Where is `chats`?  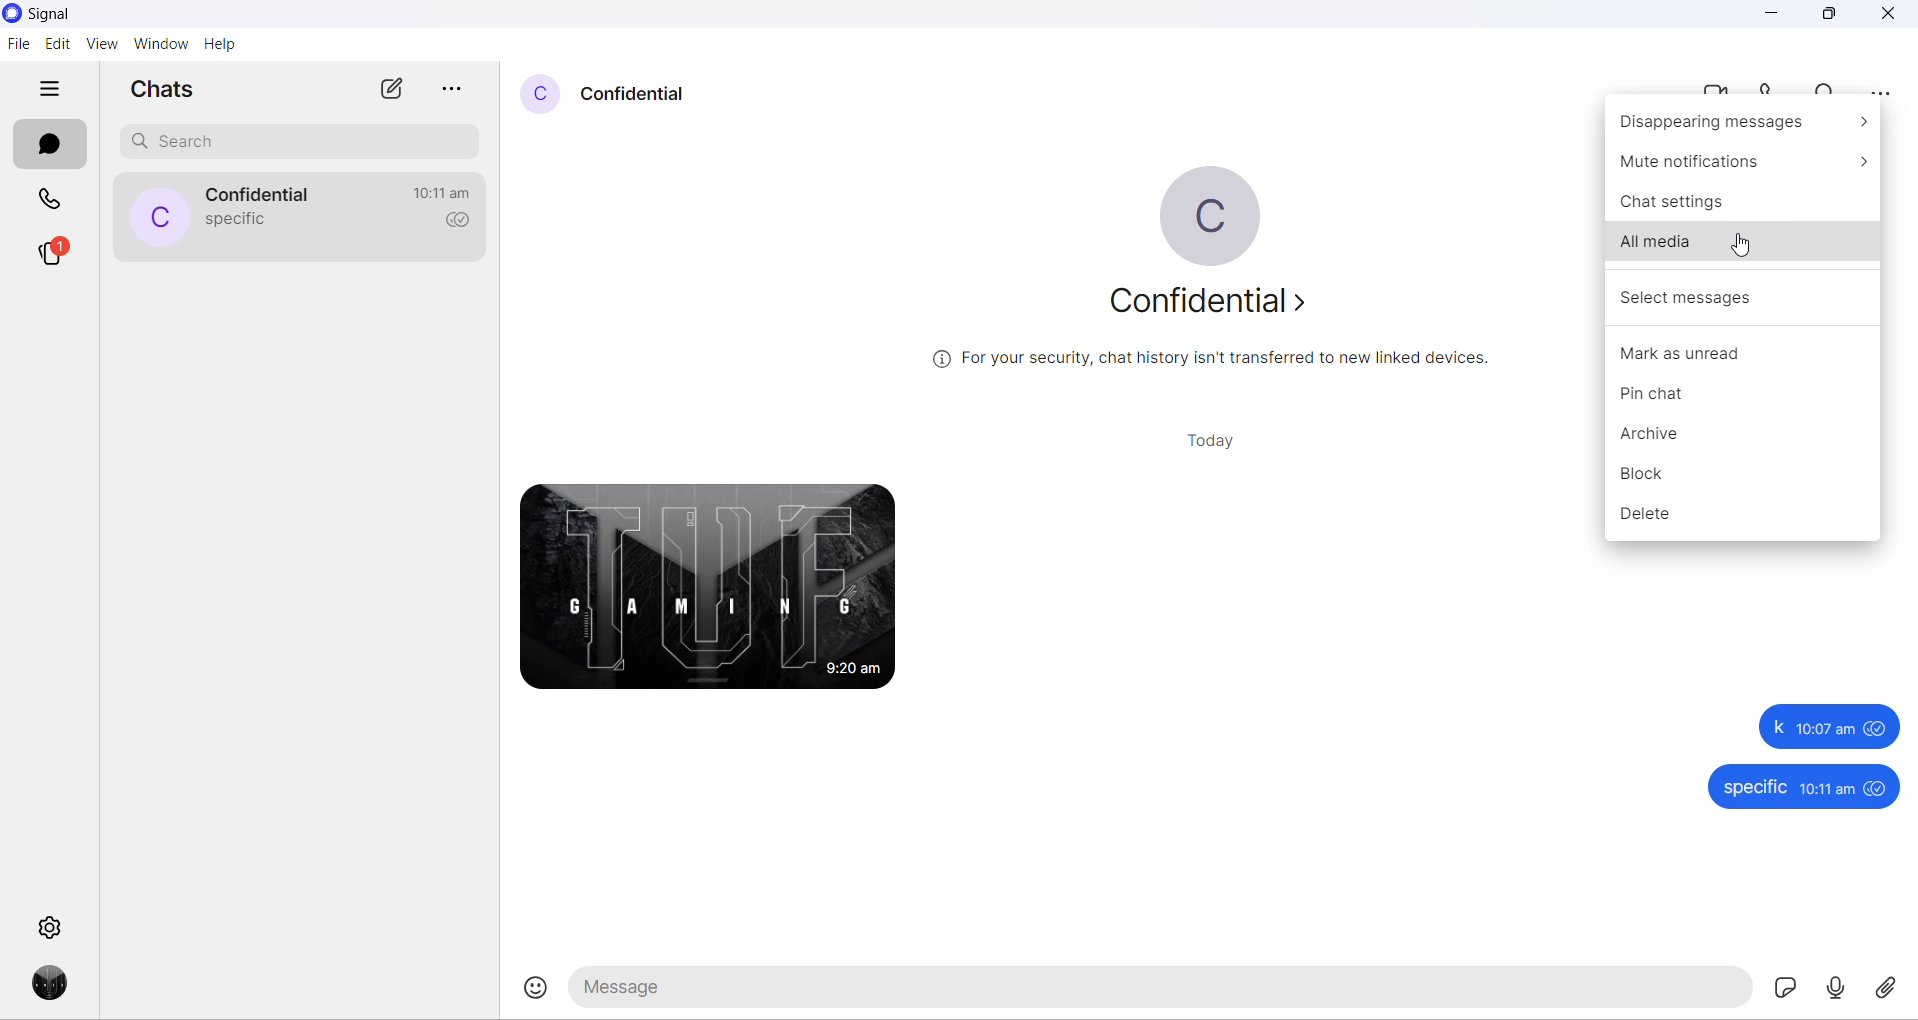 chats is located at coordinates (50, 146).